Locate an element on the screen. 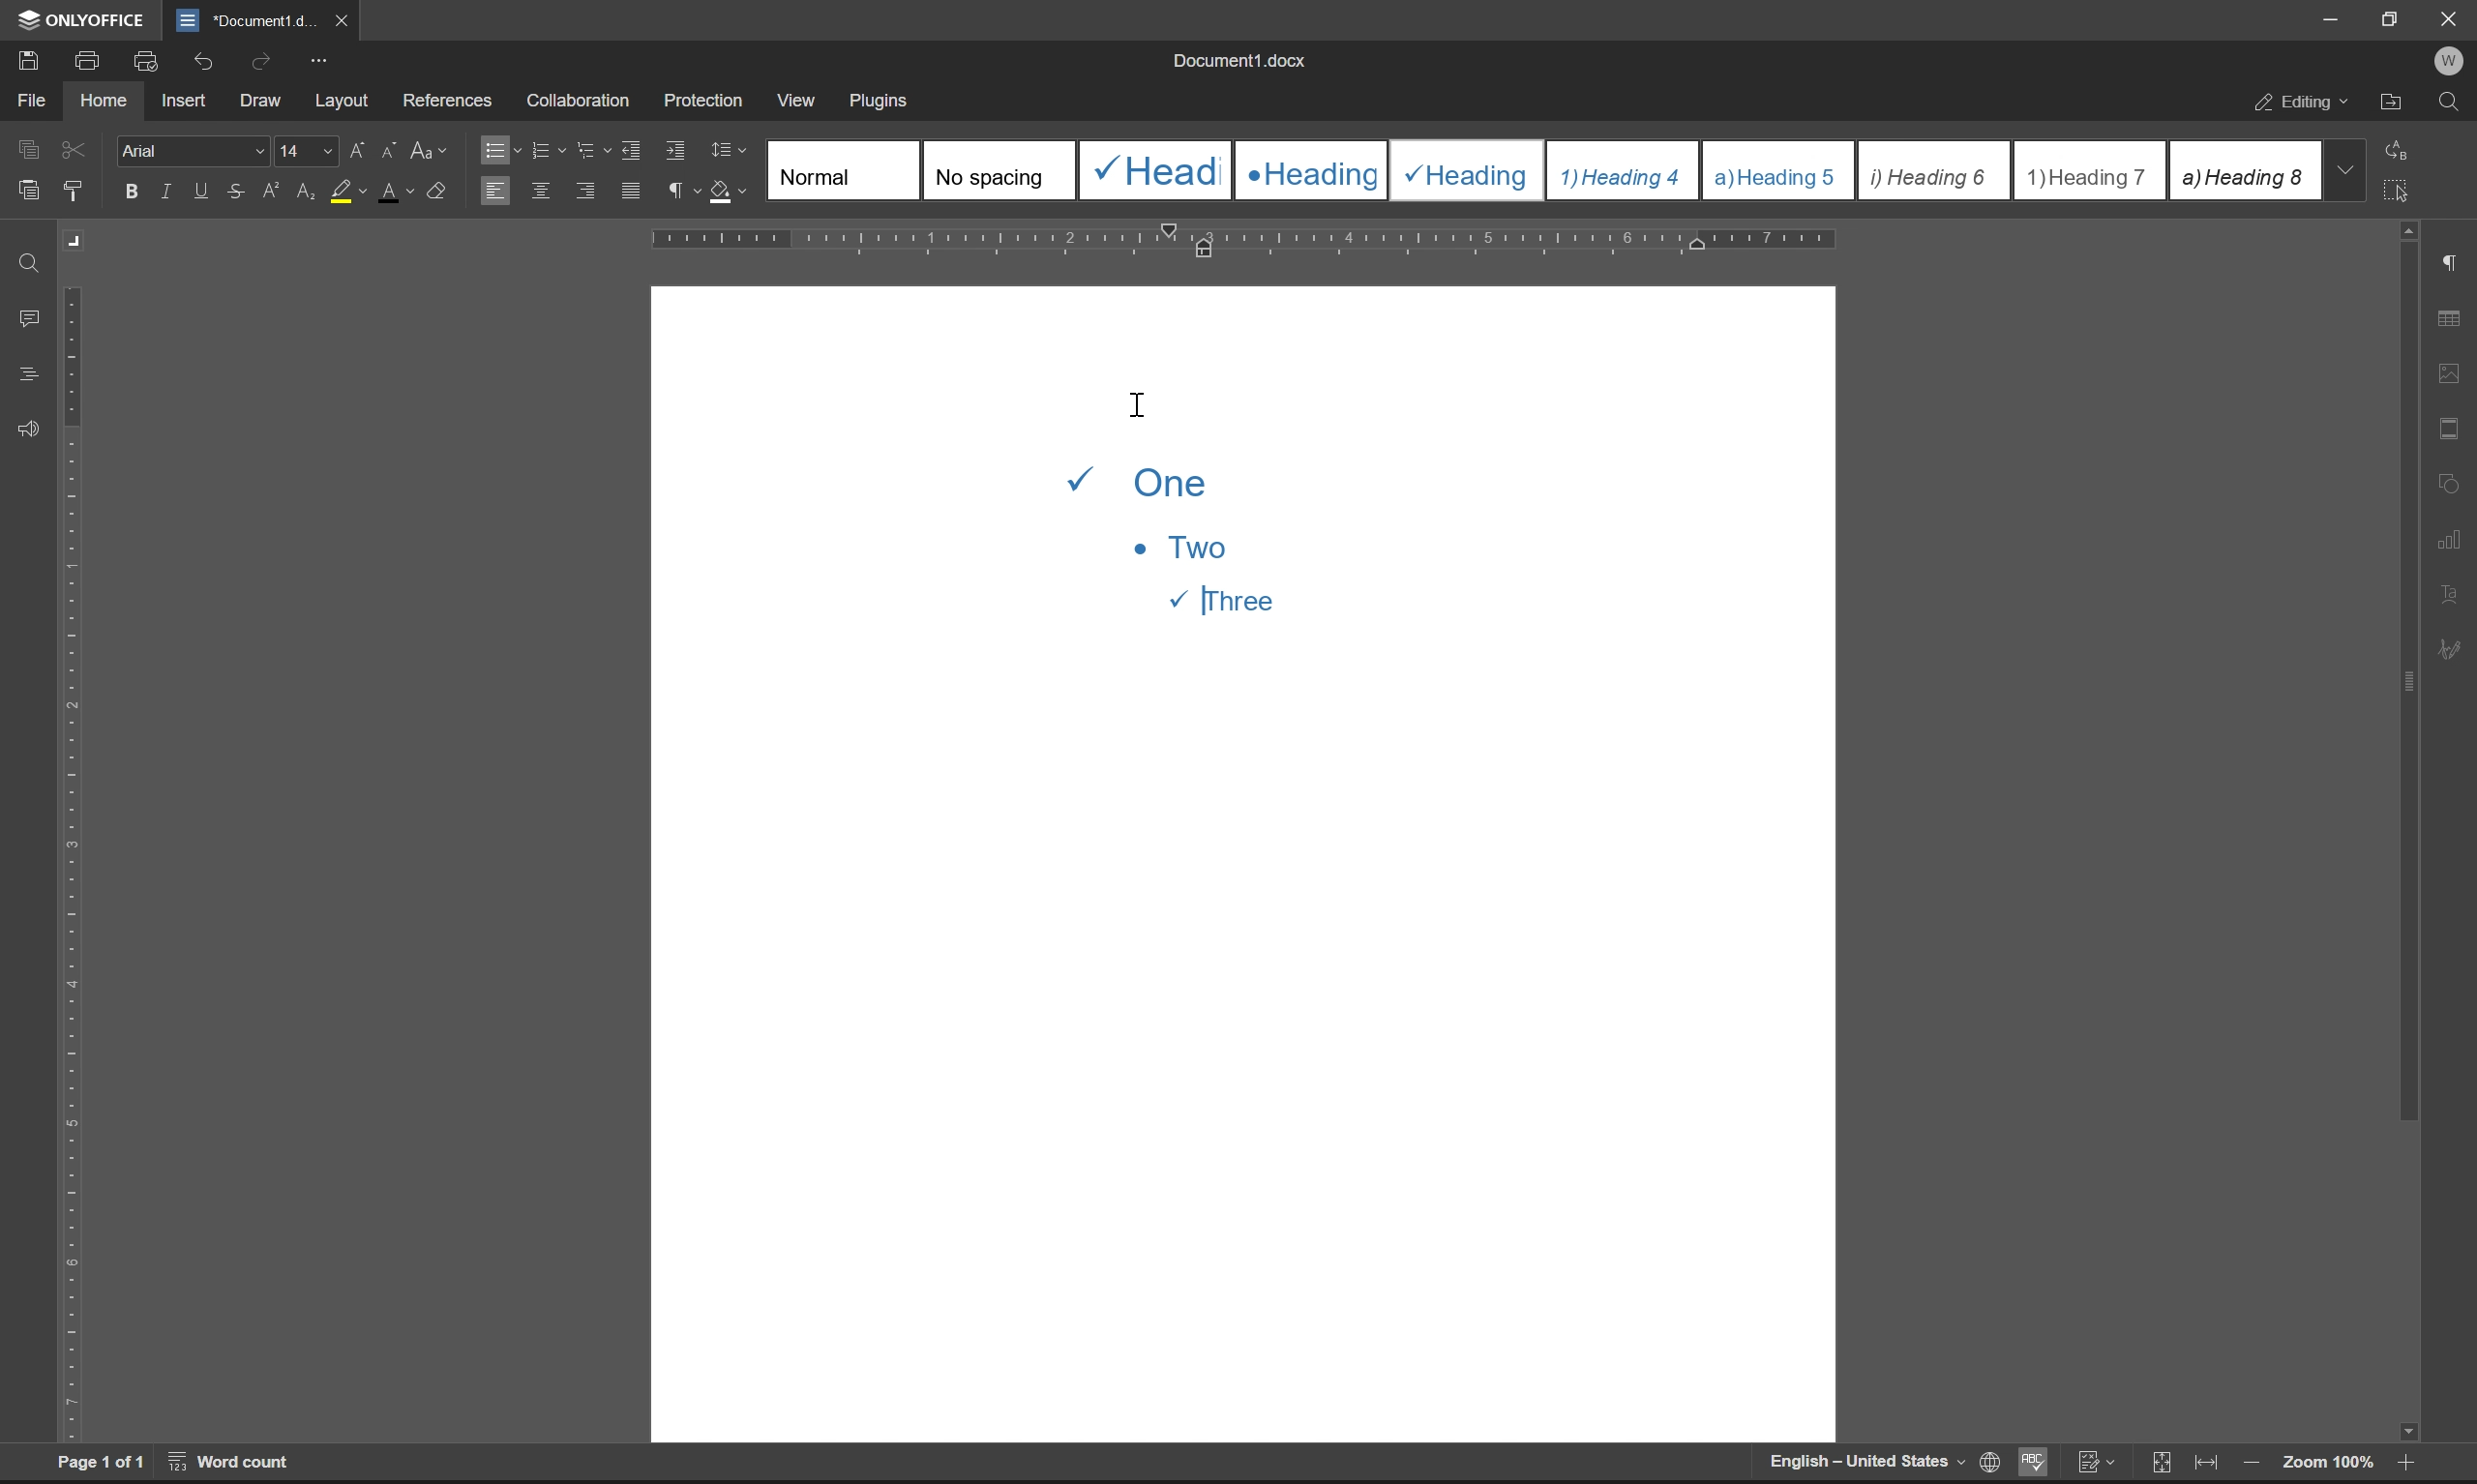 This screenshot has width=2477, height=1484. text art settings is located at coordinates (2449, 594).